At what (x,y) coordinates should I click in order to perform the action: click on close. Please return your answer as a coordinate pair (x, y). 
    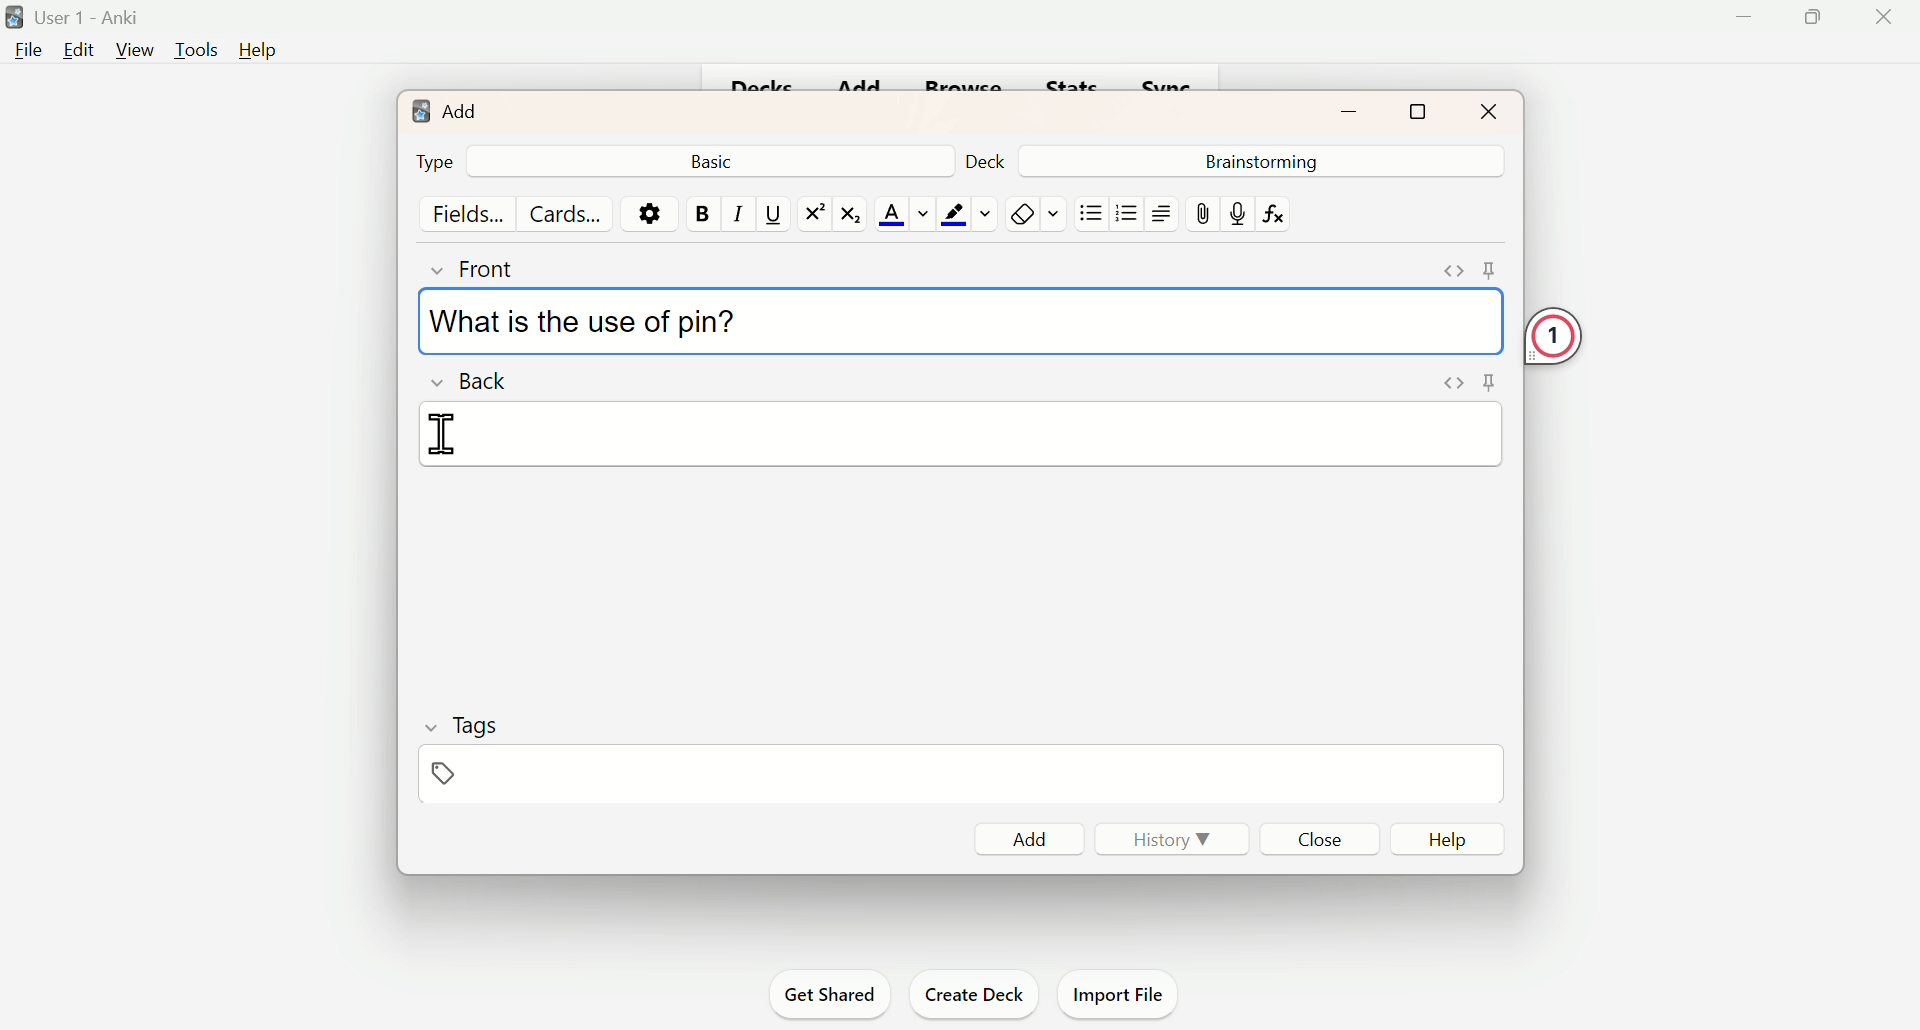
    Looking at the image, I should click on (1888, 27).